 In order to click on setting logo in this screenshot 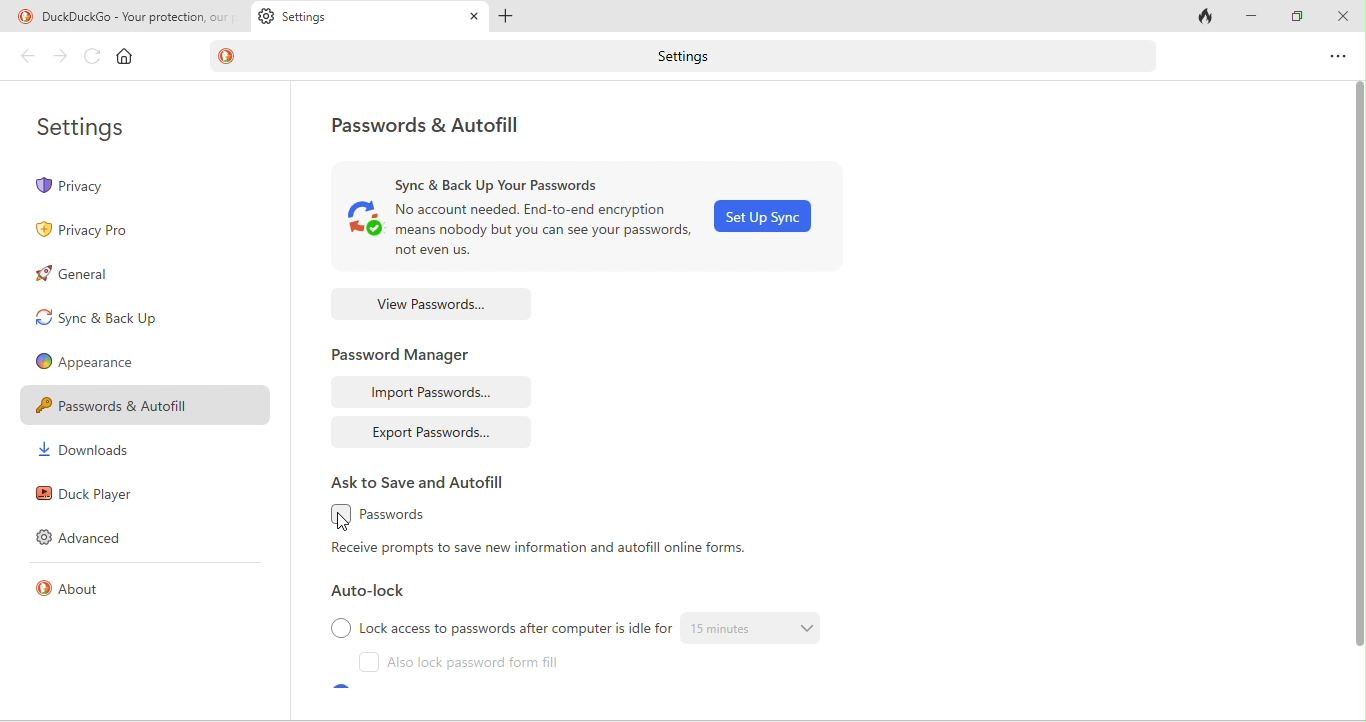, I will do `click(264, 18)`.